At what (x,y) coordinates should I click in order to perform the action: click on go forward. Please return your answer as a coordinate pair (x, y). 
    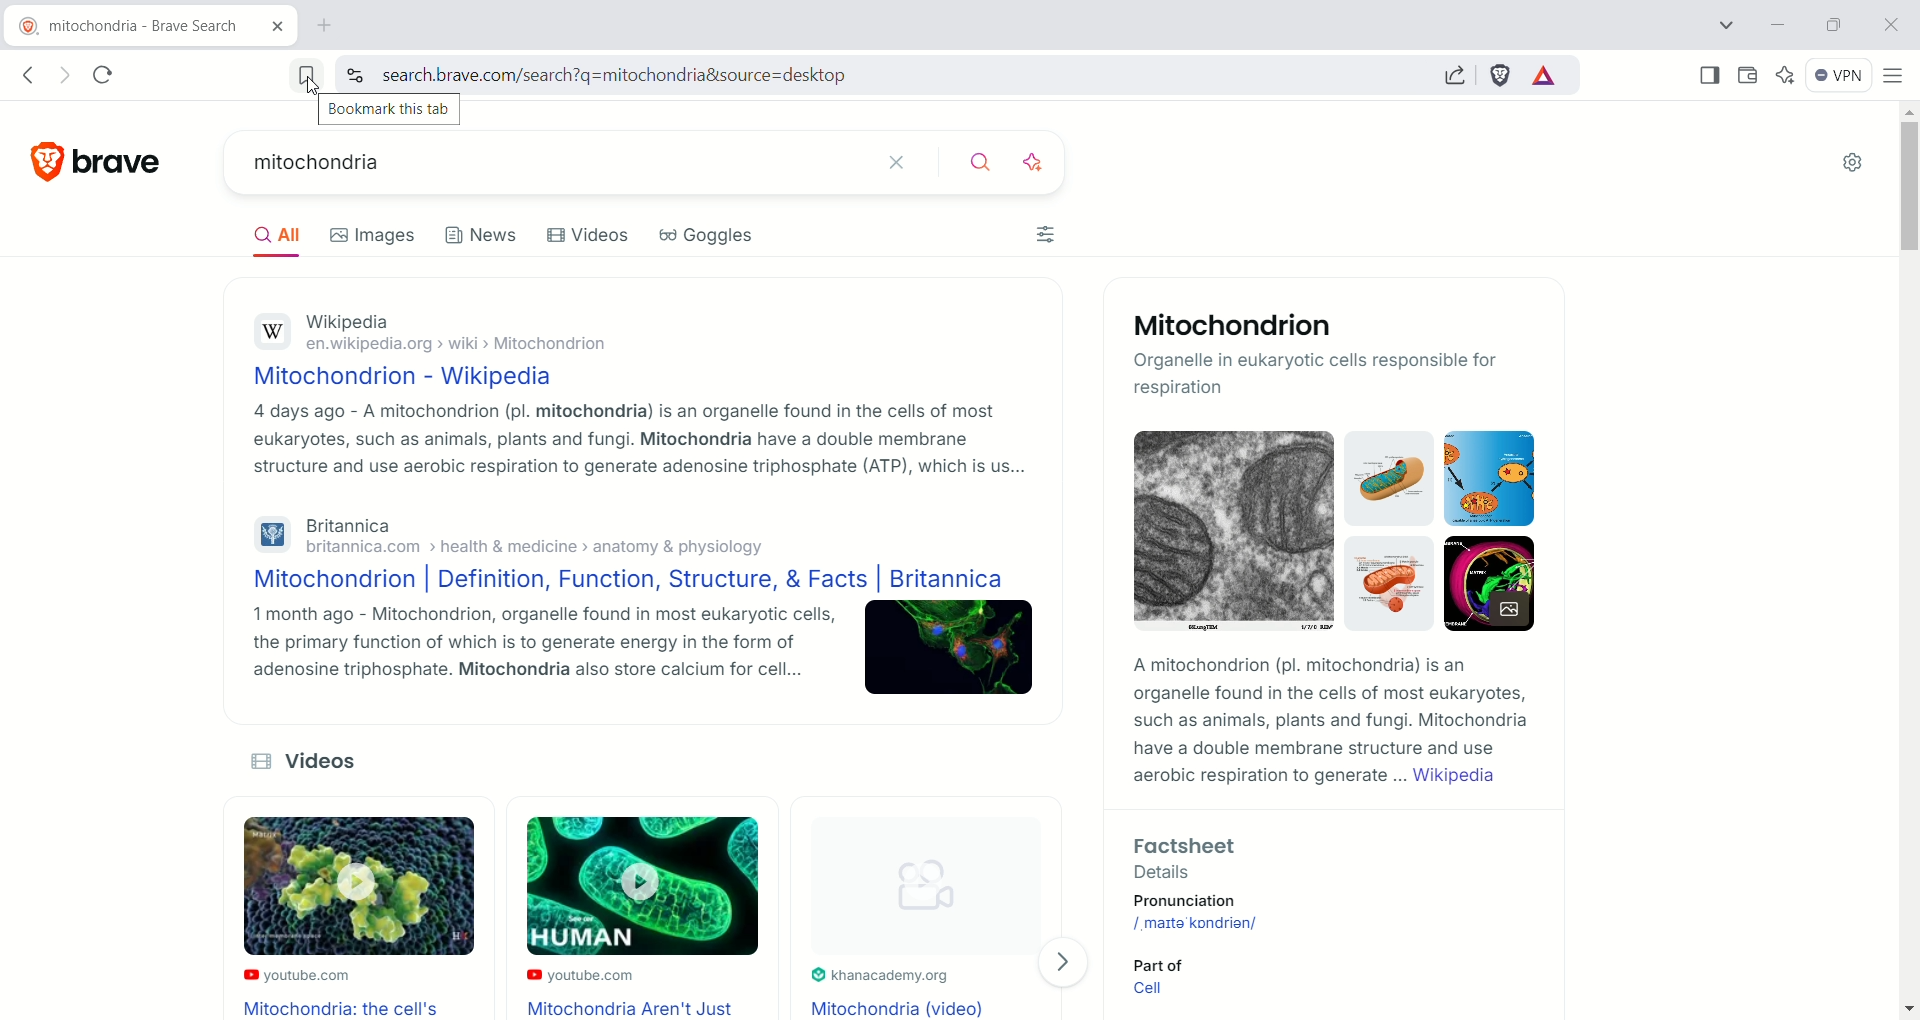
    Looking at the image, I should click on (65, 74).